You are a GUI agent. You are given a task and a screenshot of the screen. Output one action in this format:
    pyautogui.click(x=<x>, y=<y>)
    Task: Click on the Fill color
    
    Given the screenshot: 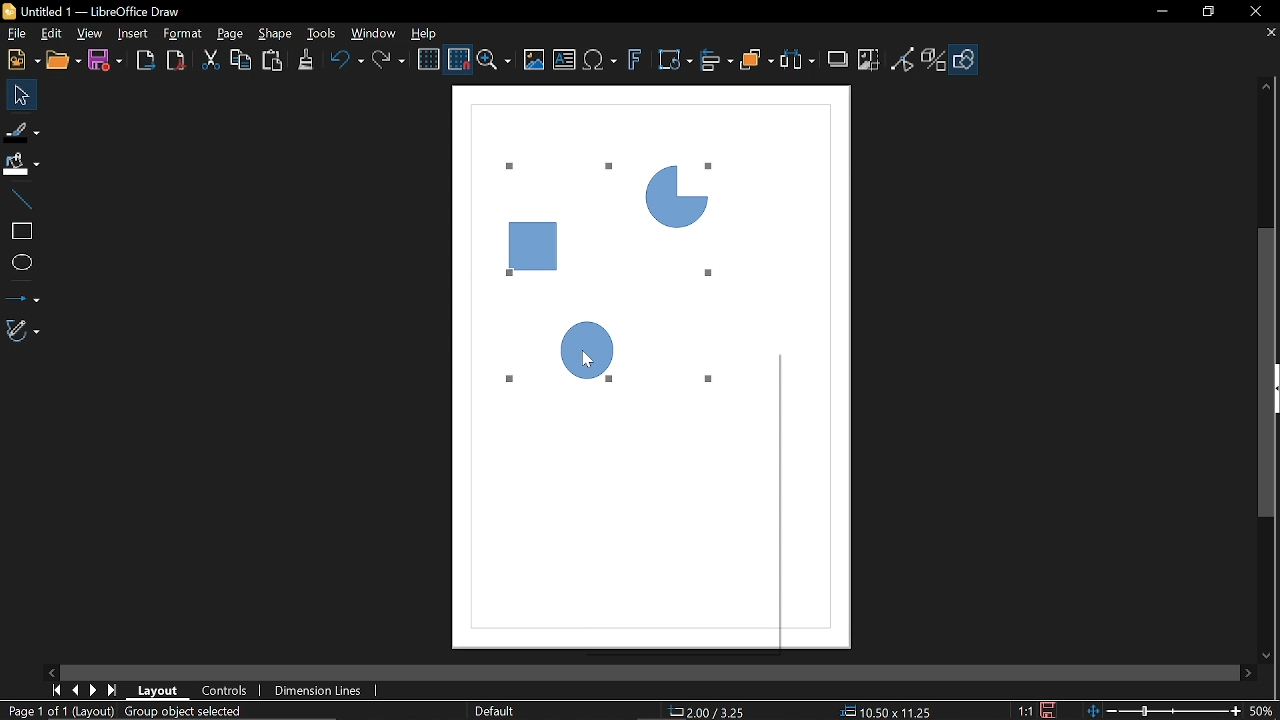 What is the action you would take?
    pyautogui.click(x=21, y=163)
    